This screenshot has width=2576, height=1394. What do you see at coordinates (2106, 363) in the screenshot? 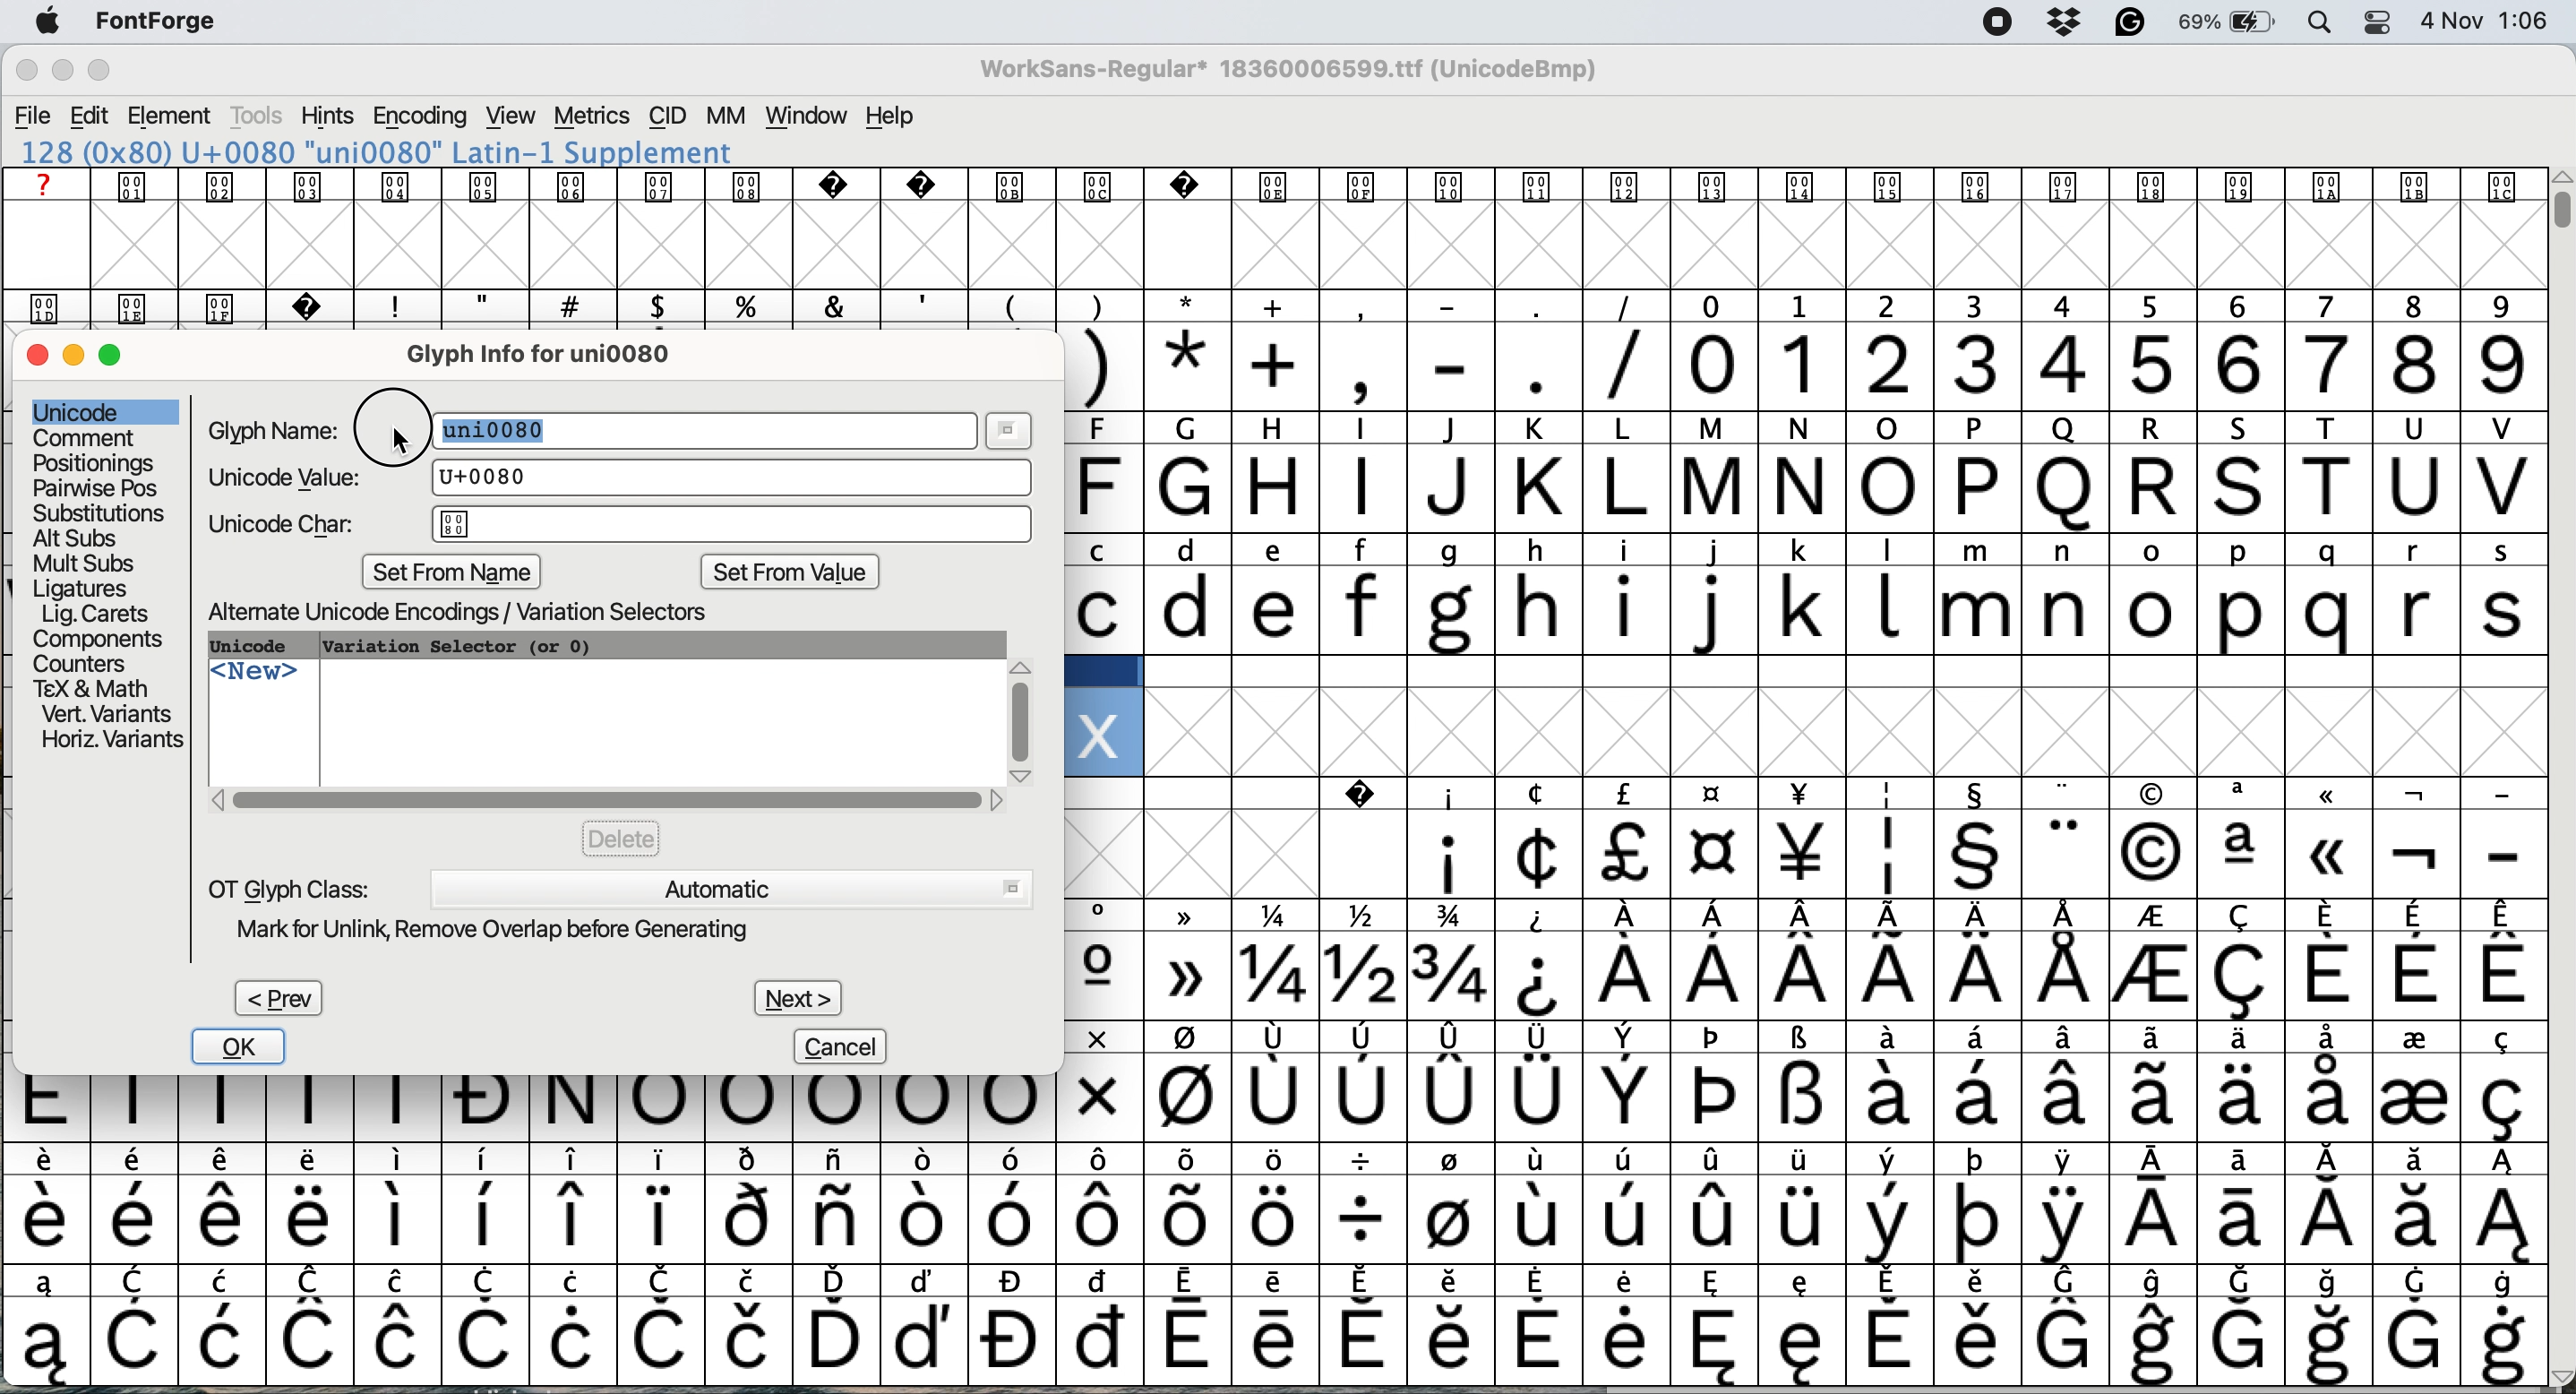
I see `numbers` at bounding box center [2106, 363].